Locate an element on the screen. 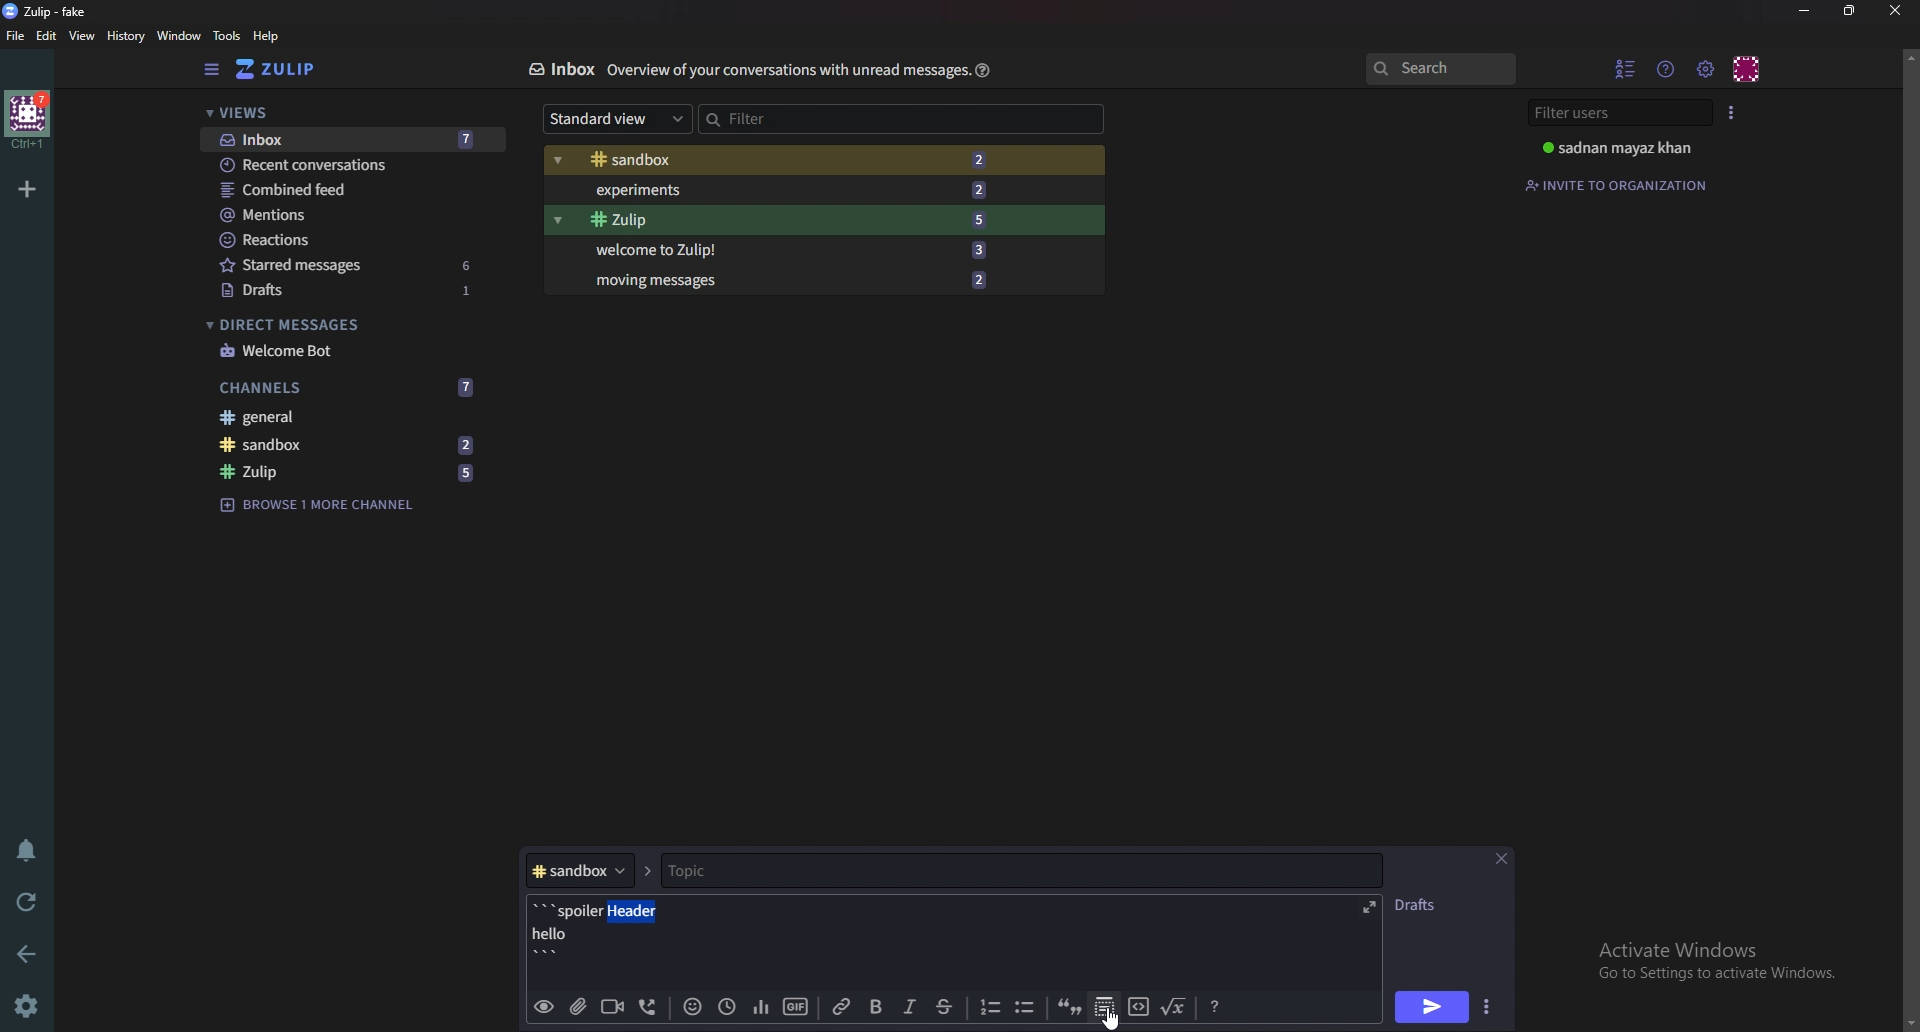 The width and height of the screenshot is (1920, 1032). Math is located at coordinates (1174, 1008).